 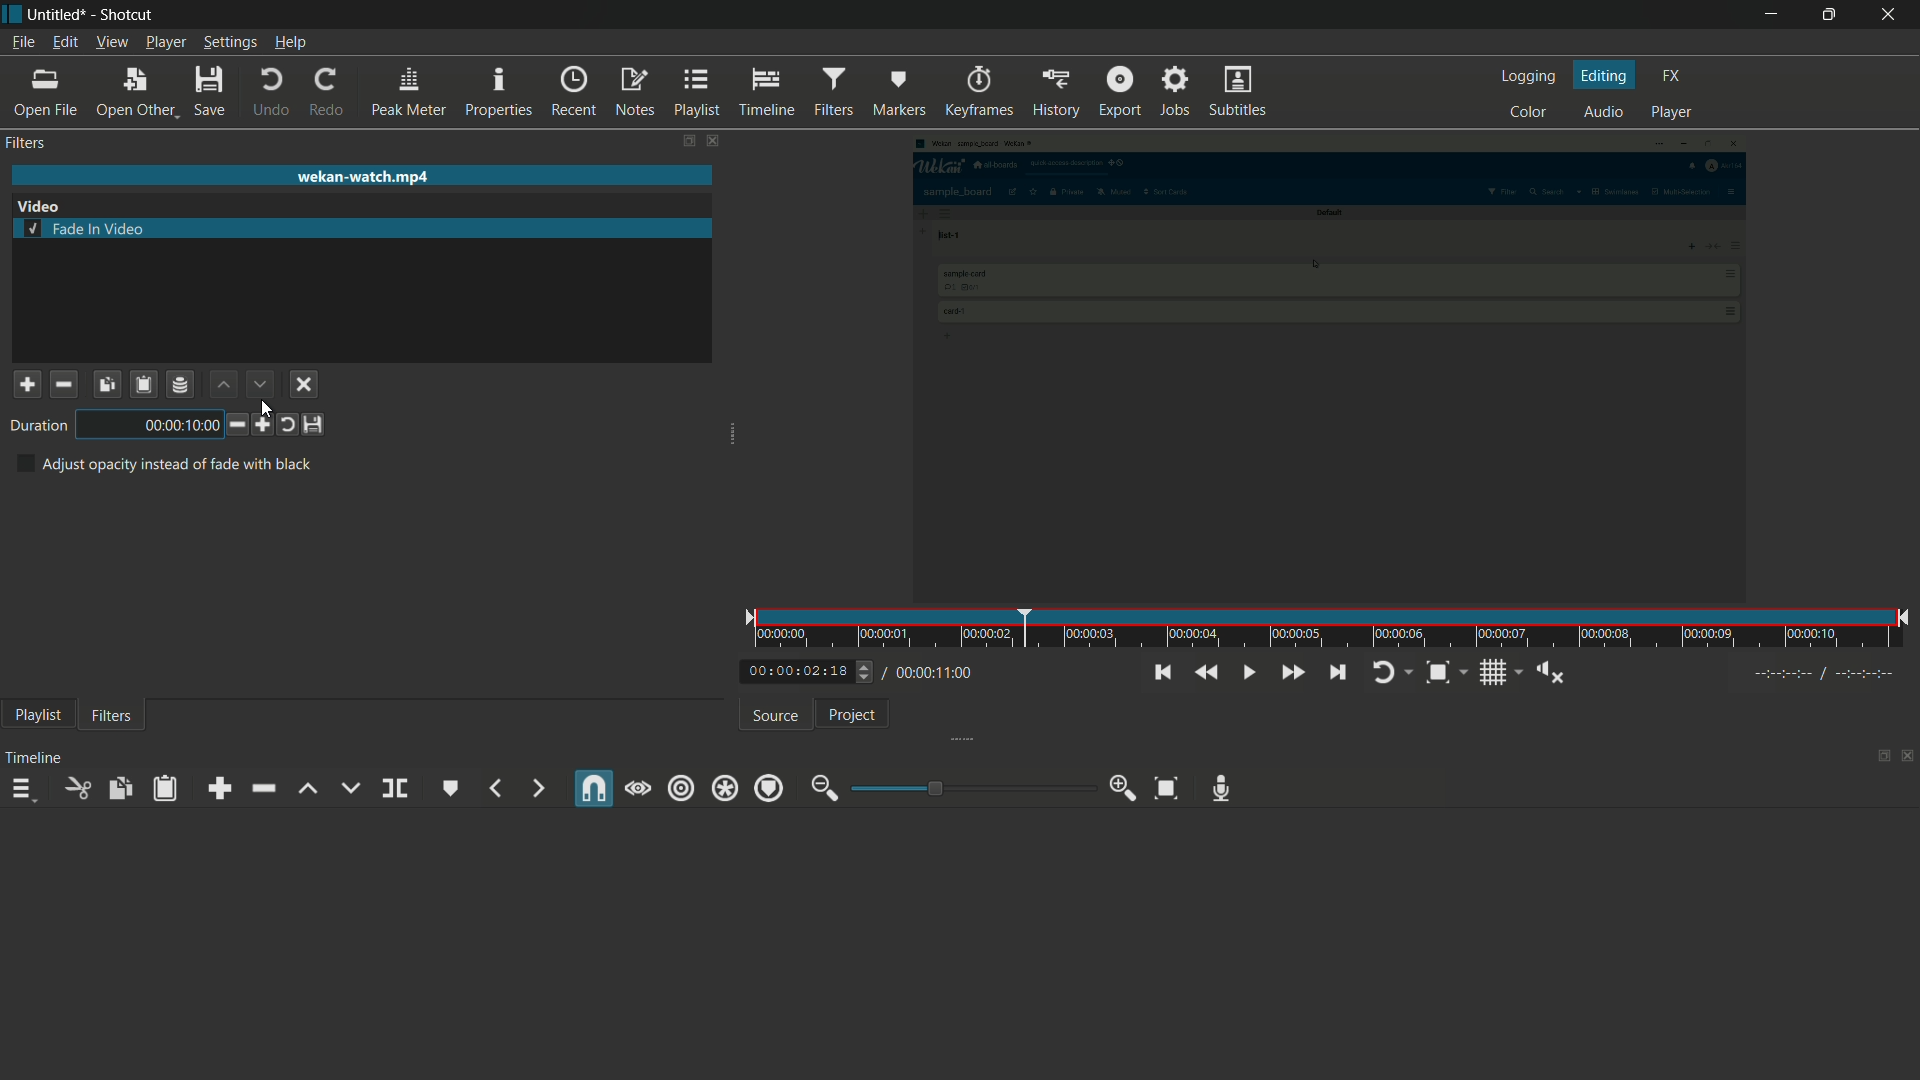 What do you see at coordinates (898, 93) in the screenshot?
I see `markers` at bounding box center [898, 93].